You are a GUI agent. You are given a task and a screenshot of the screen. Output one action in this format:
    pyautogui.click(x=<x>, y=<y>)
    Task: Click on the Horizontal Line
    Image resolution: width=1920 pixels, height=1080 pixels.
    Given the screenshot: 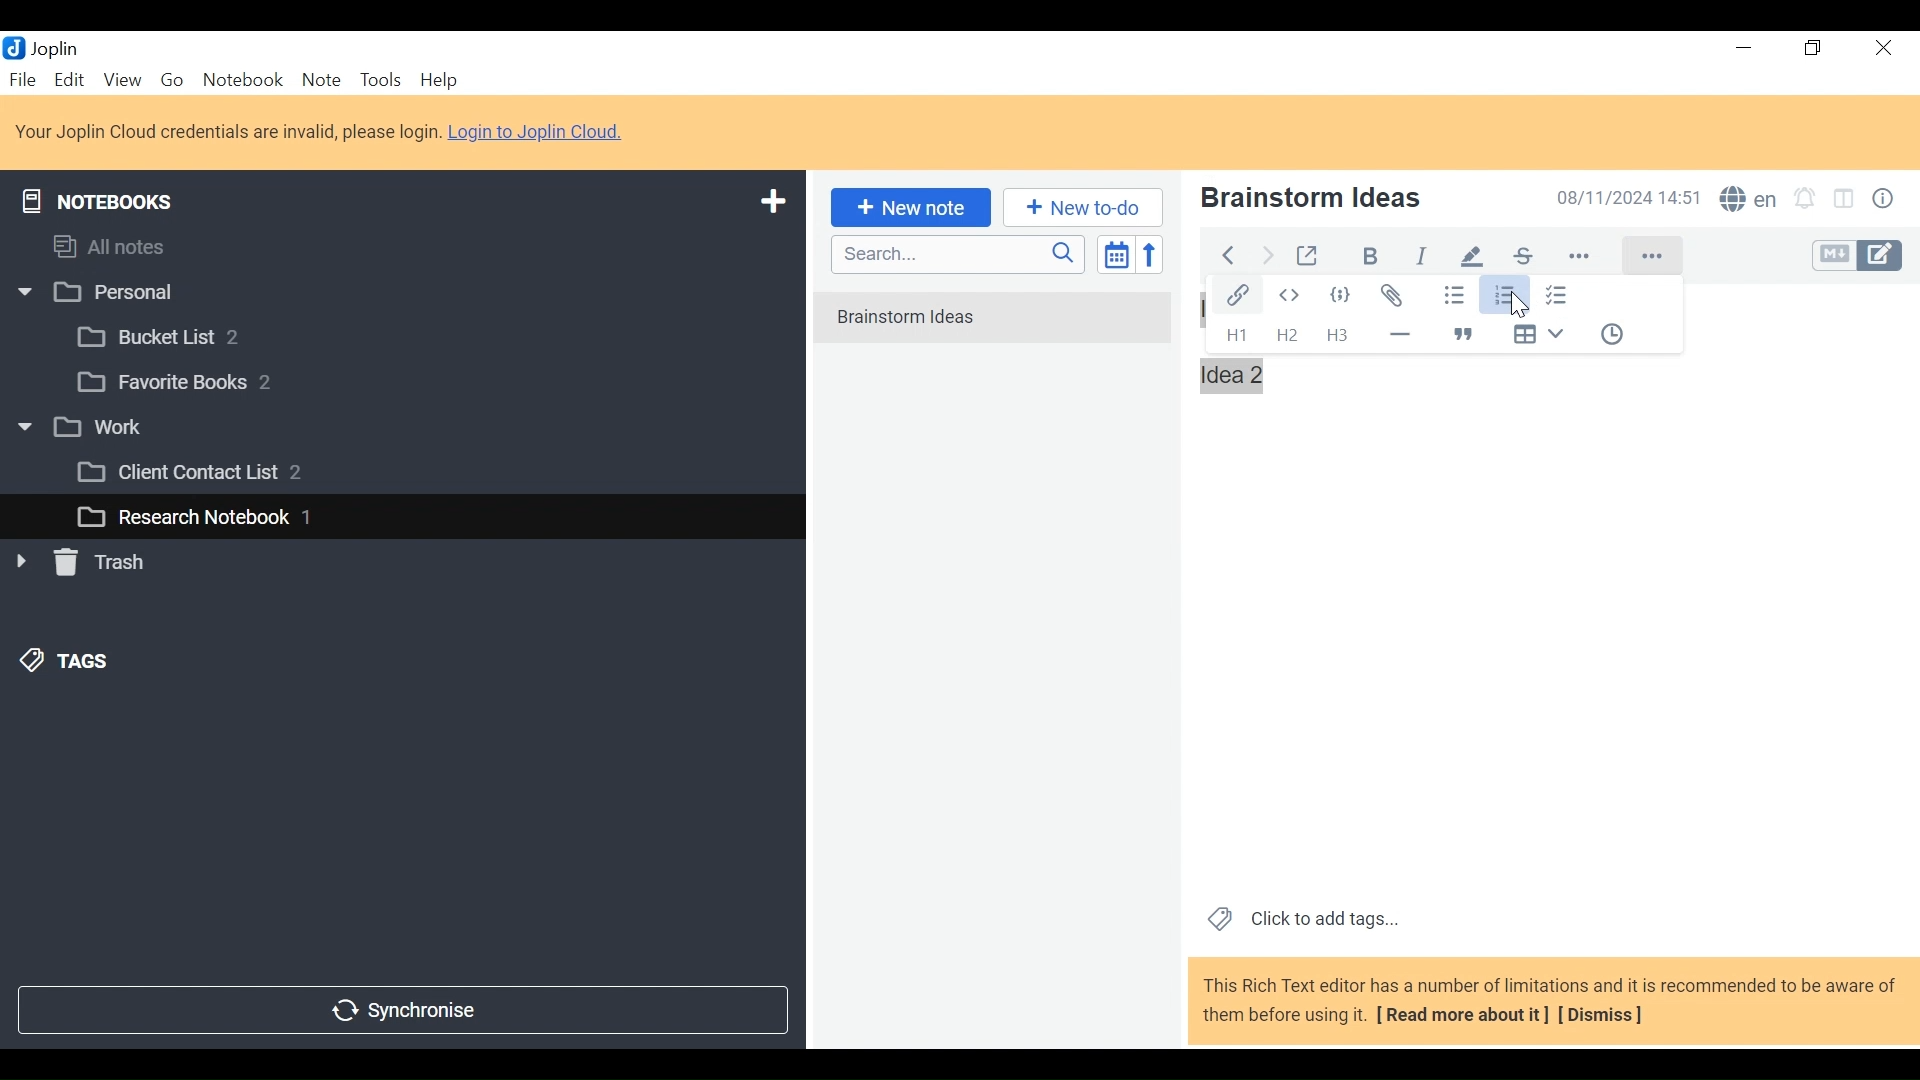 What is the action you would take?
    pyautogui.click(x=1400, y=334)
    